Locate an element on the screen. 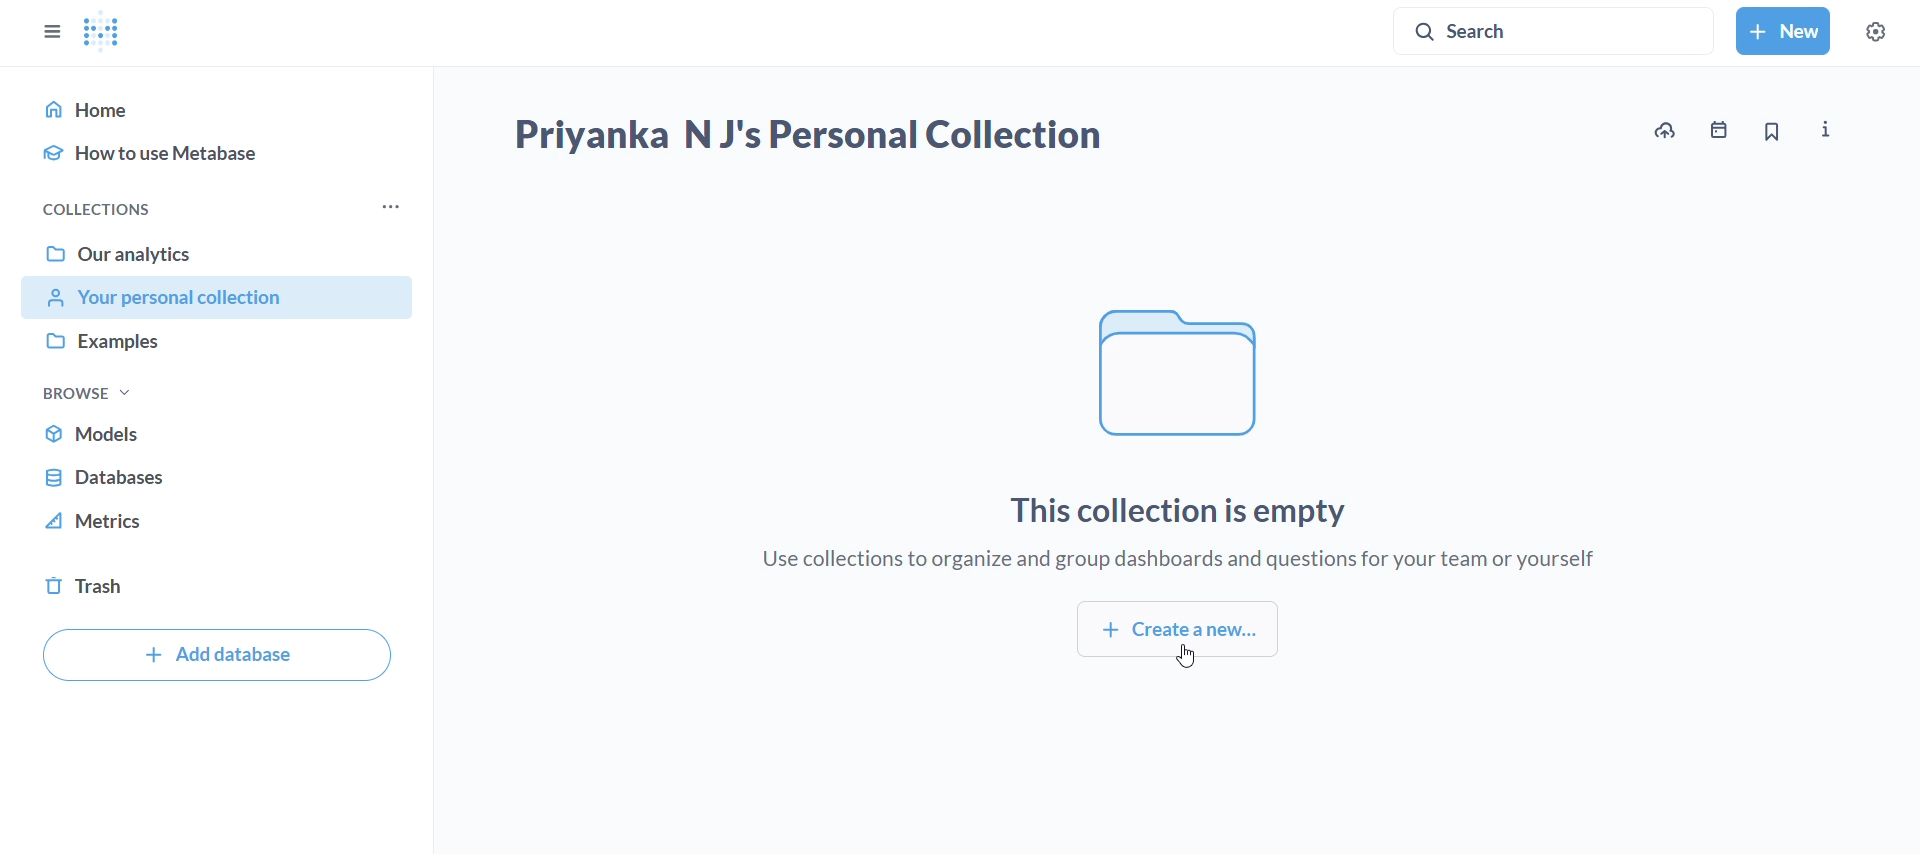 This screenshot has width=1920, height=854. cursor is located at coordinates (1178, 662).